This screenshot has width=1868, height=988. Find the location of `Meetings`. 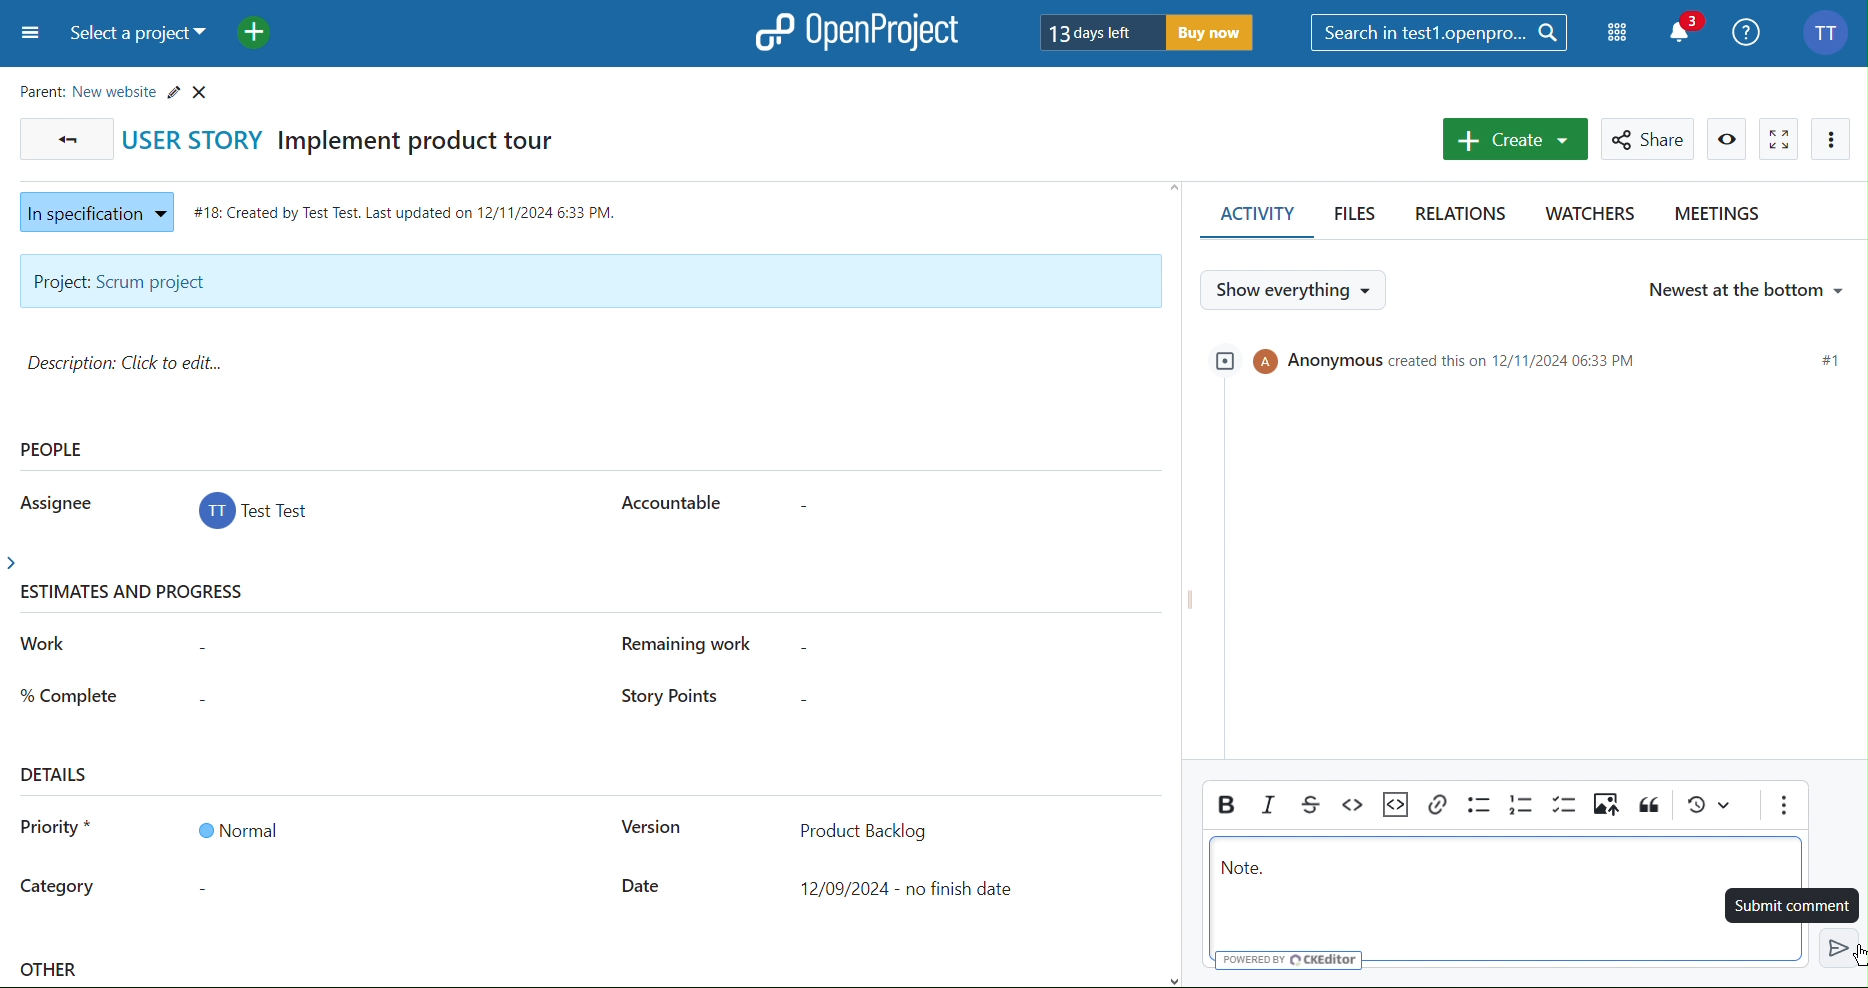

Meetings is located at coordinates (1715, 217).